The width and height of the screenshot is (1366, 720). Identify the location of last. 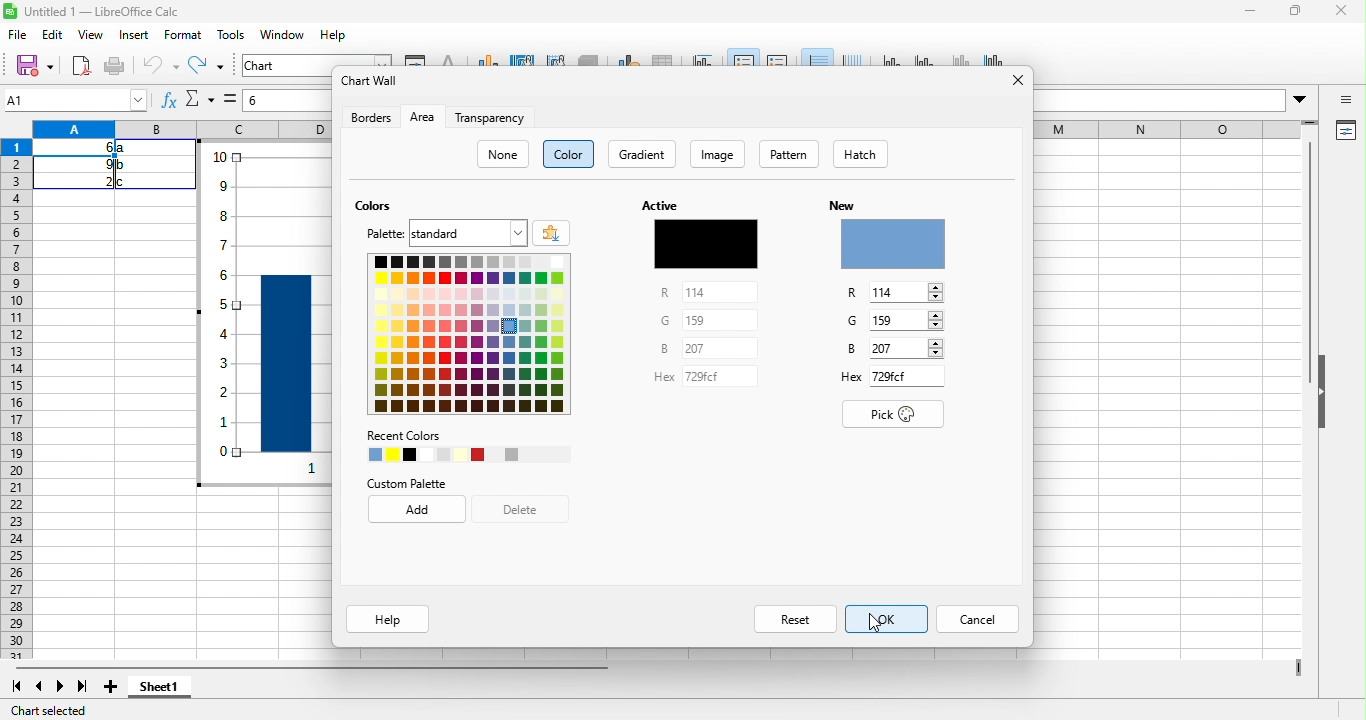
(85, 688).